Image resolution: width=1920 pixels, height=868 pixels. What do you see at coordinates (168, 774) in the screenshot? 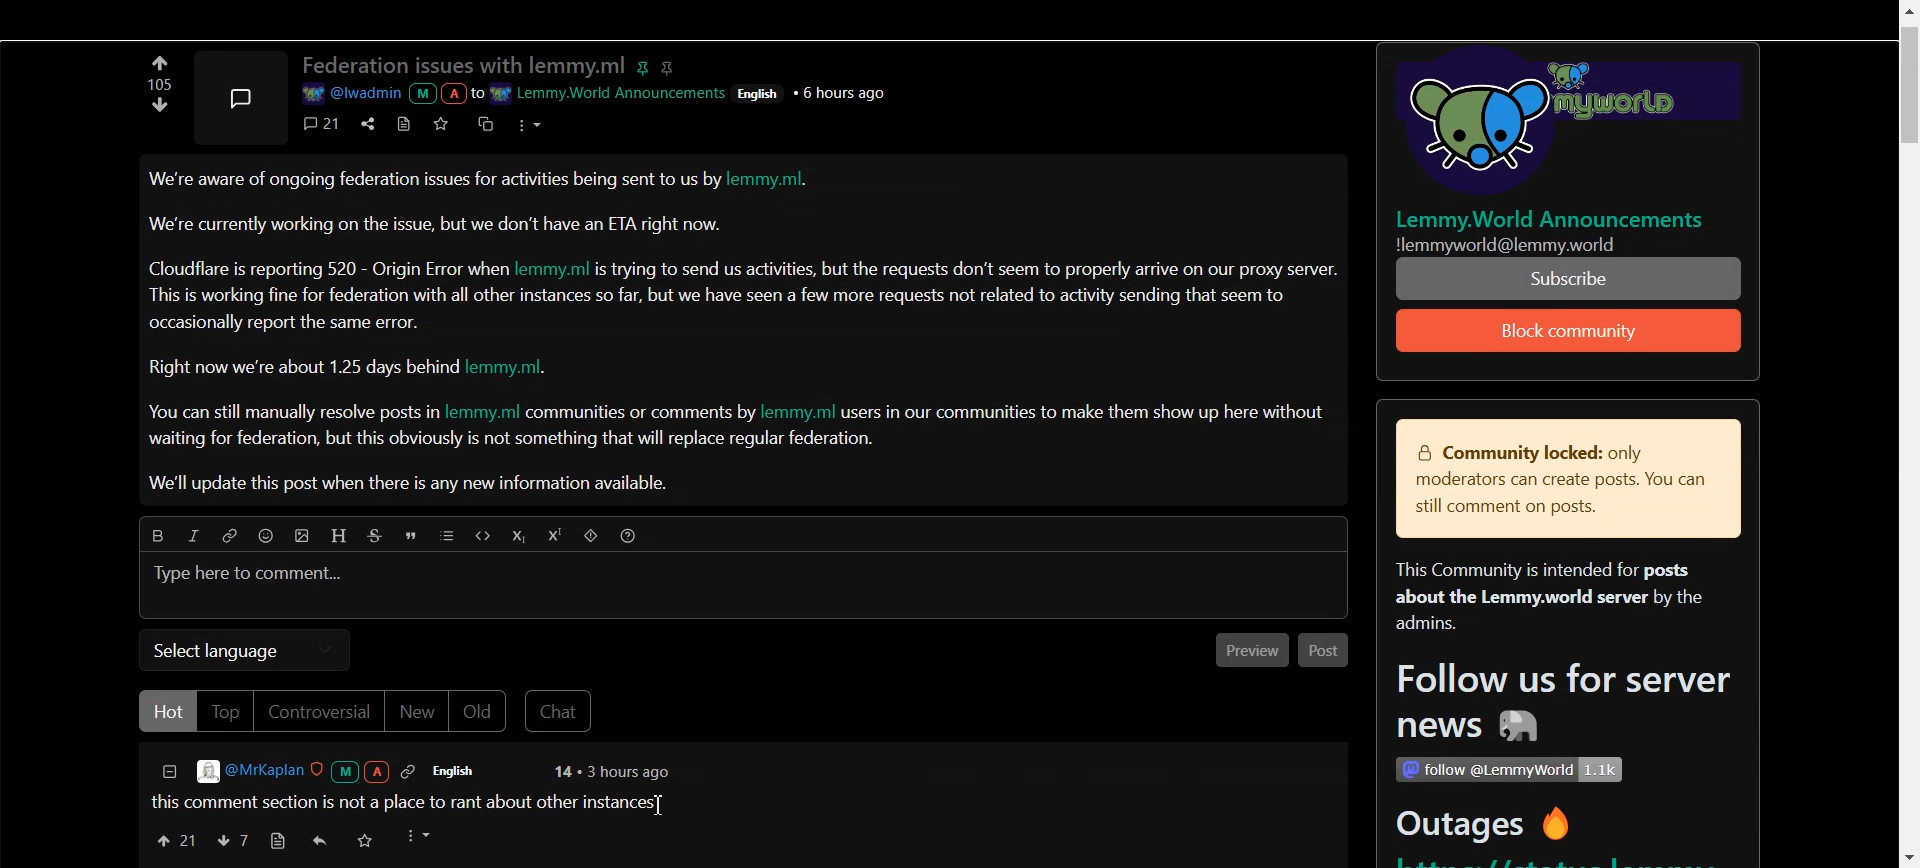
I see `Collapse` at bounding box center [168, 774].